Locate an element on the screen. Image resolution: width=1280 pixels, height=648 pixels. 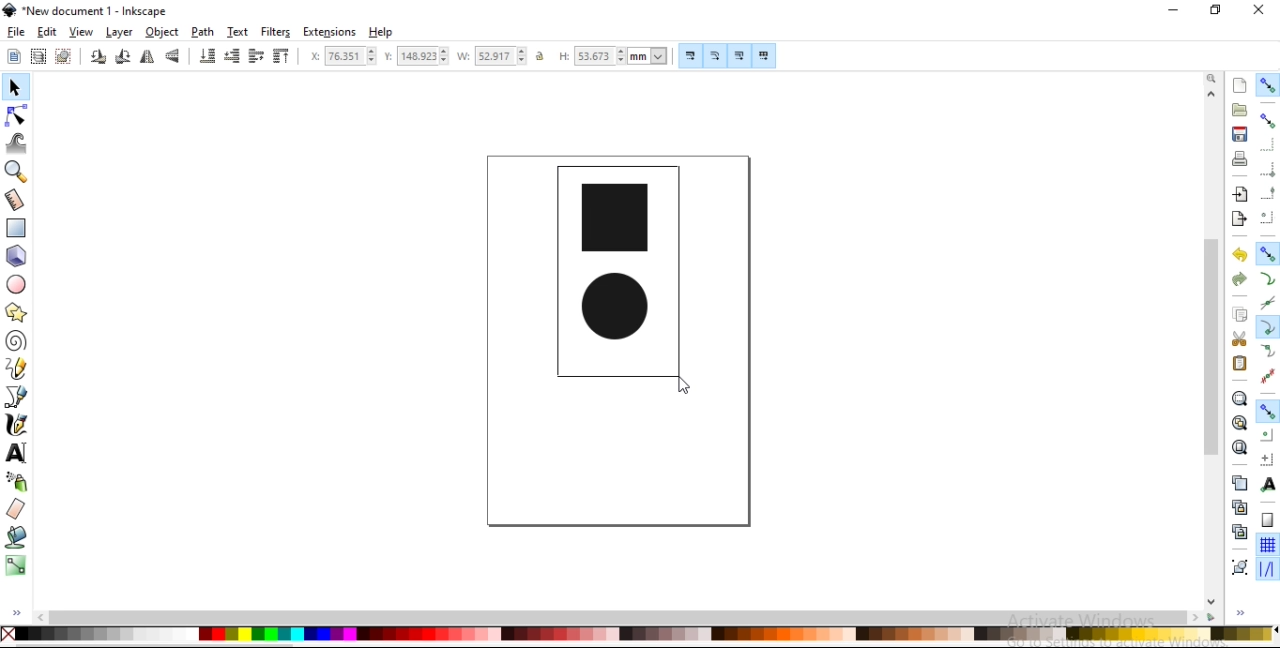
redo is located at coordinates (1237, 279).